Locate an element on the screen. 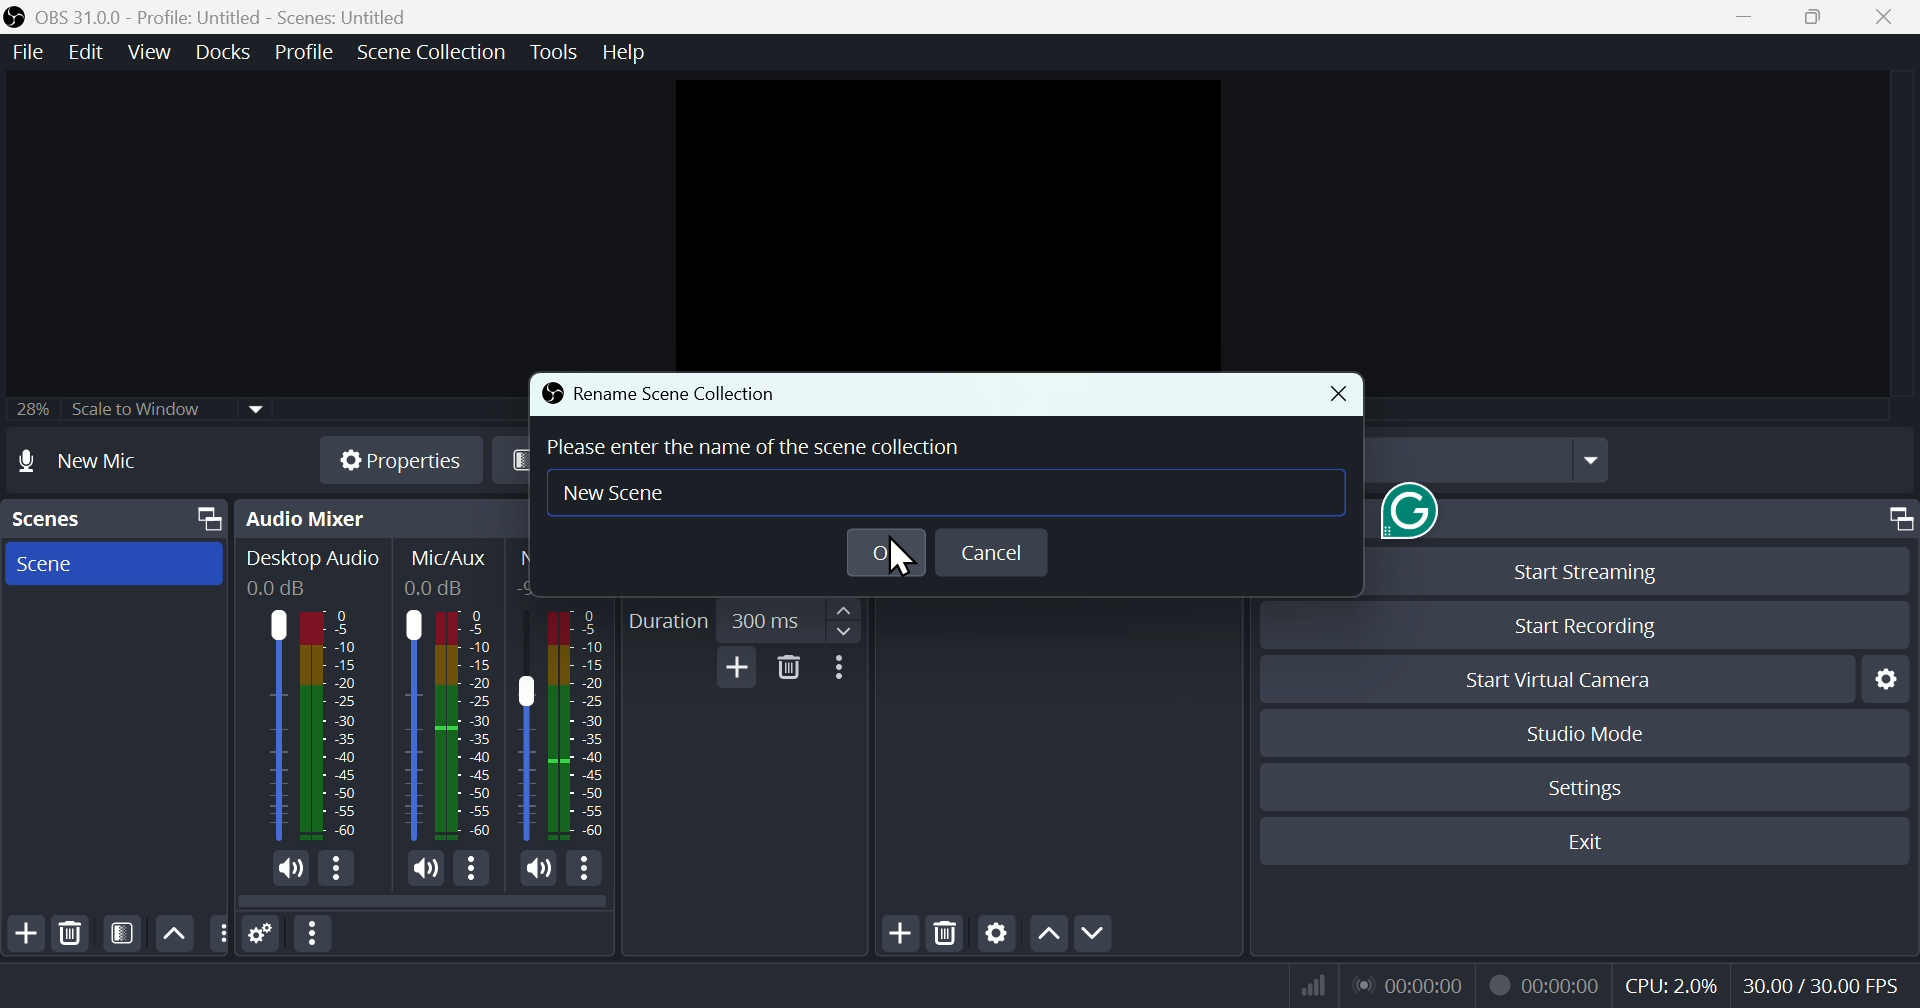  start virtual camera is located at coordinates (1543, 681).